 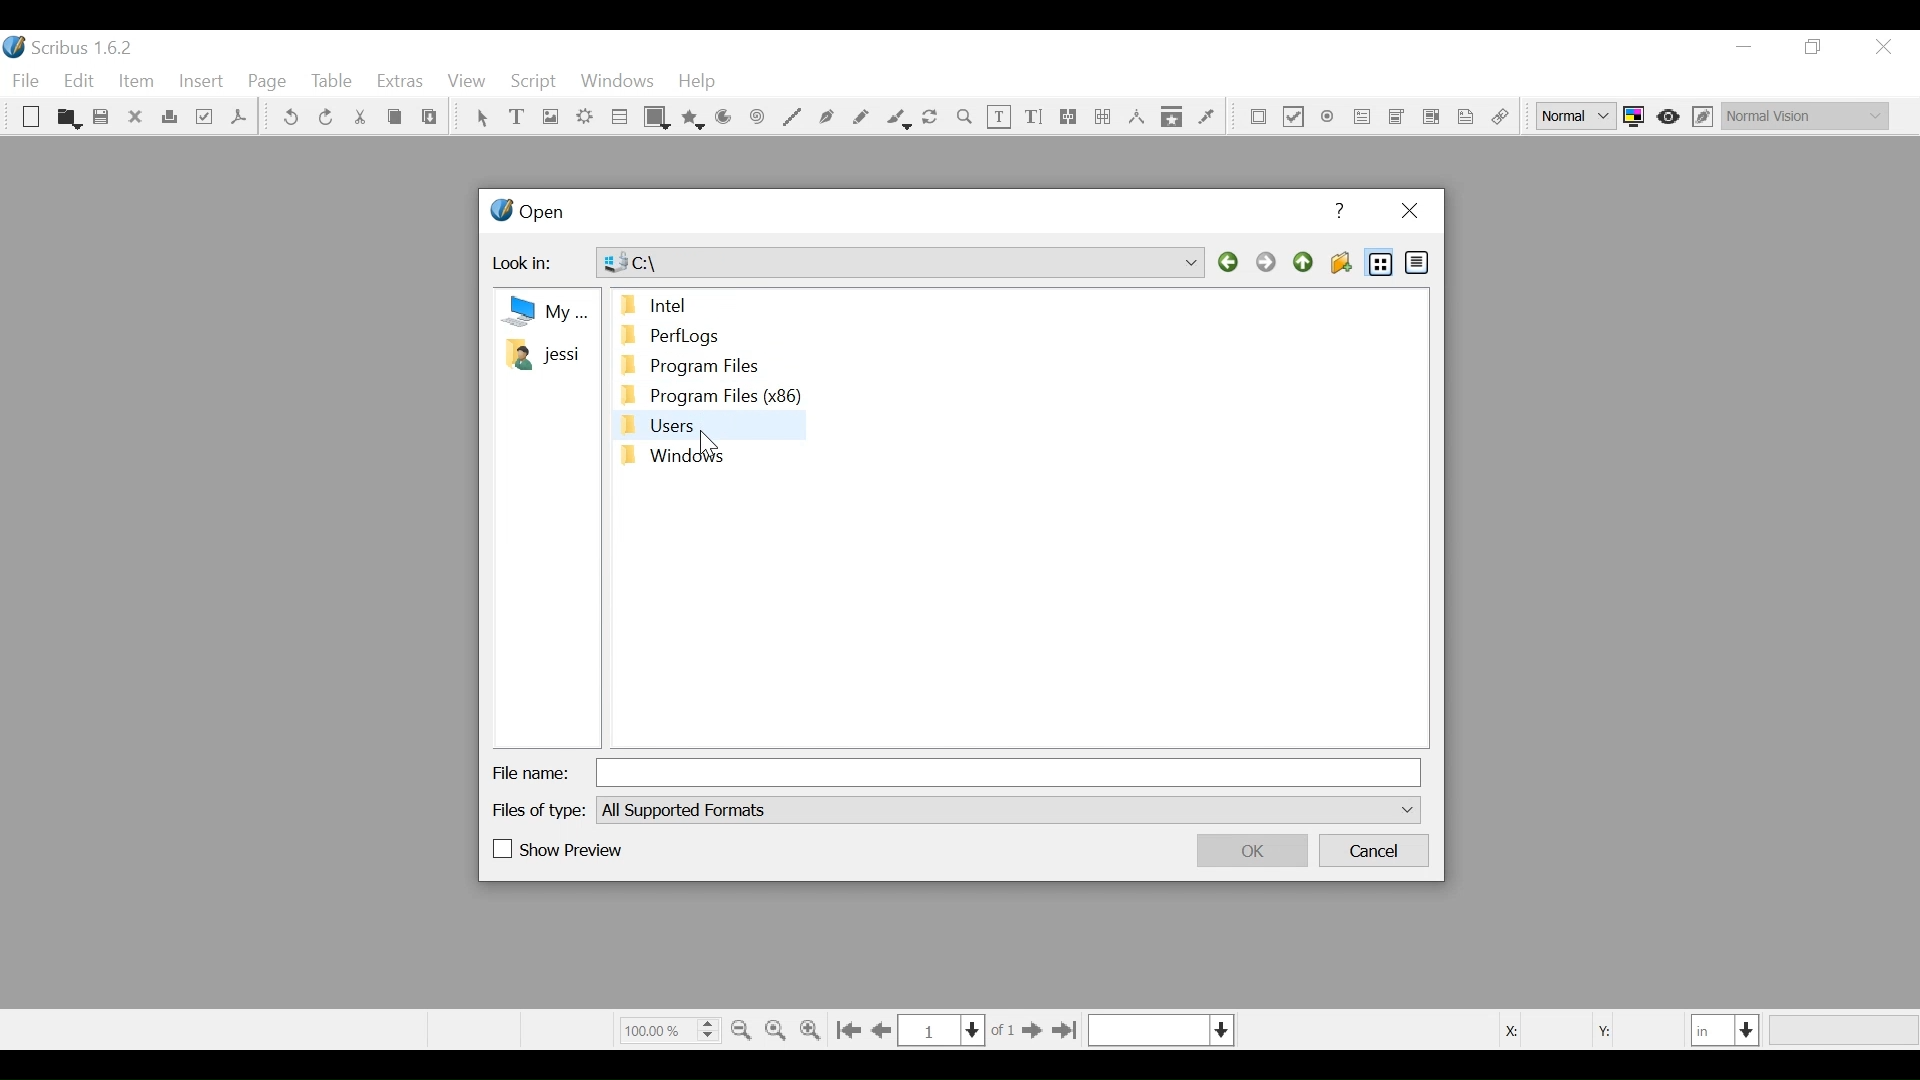 What do you see at coordinates (359, 118) in the screenshot?
I see `Cut` at bounding box center [359, 118].